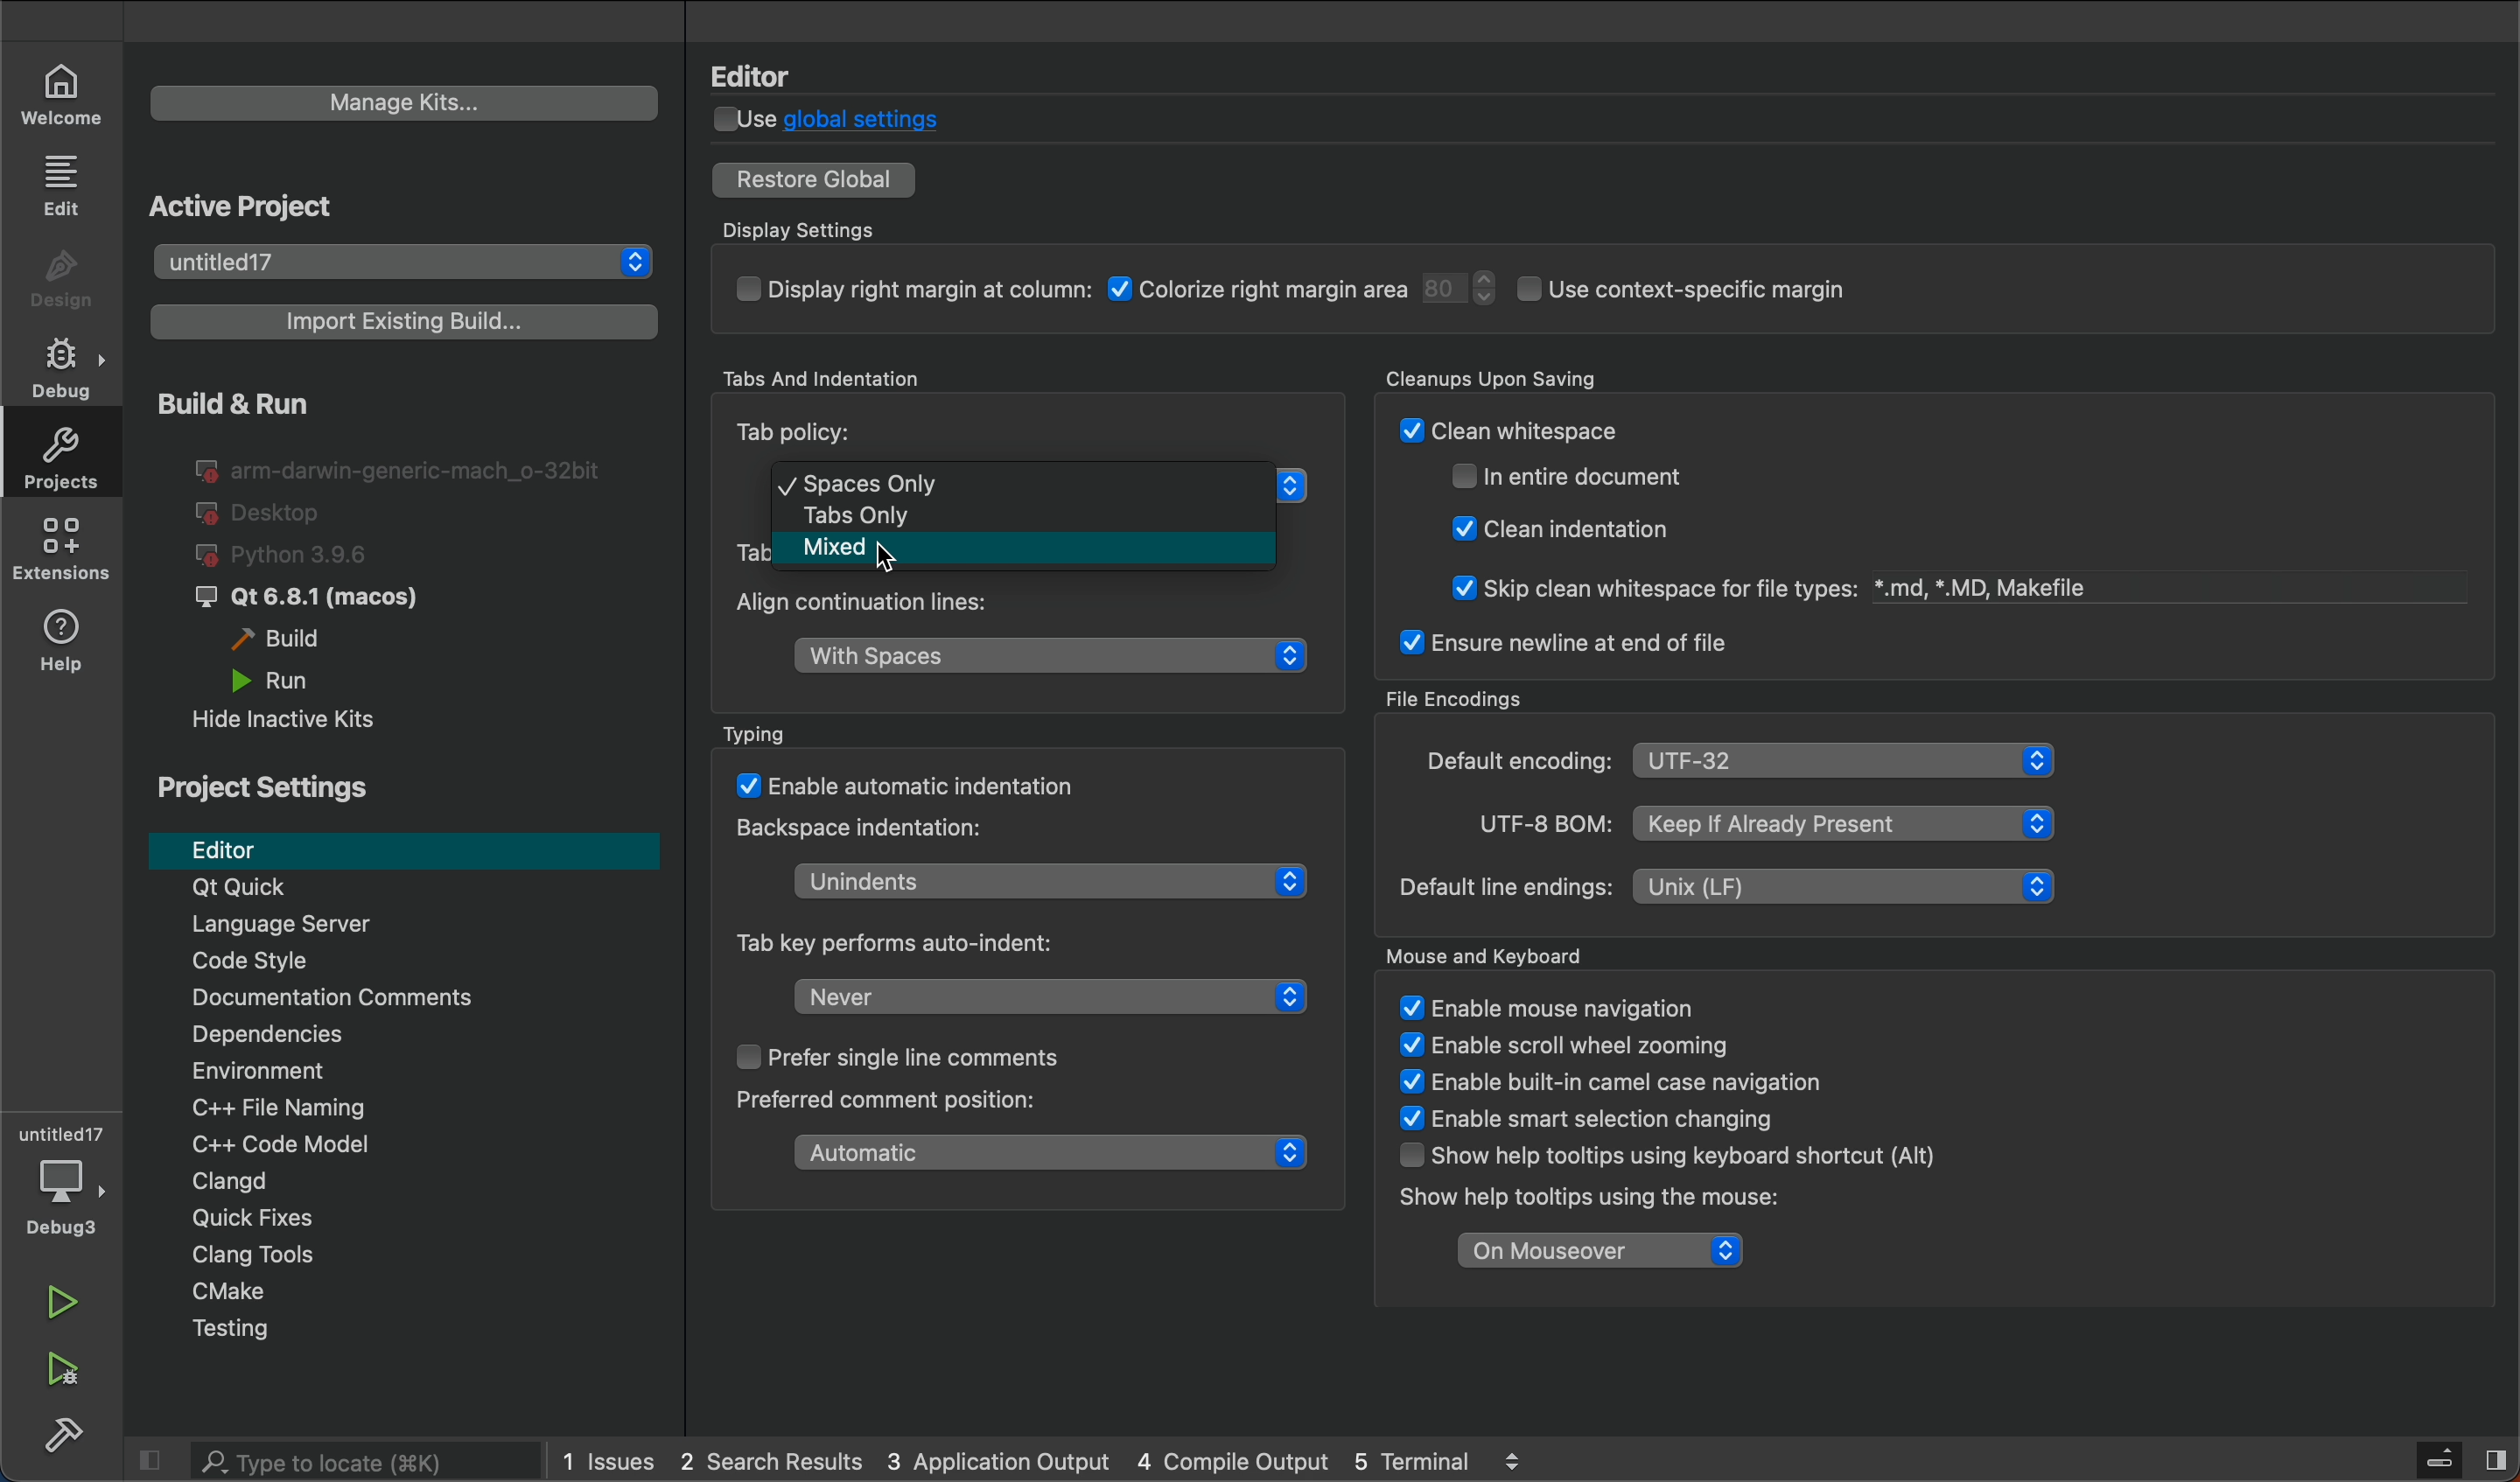 The width and height of the screenshot is (2520, 1482). What do you see at coordinates (735, 553) in the screenshot?
I see `Tab` at bounding box center [735, 553].